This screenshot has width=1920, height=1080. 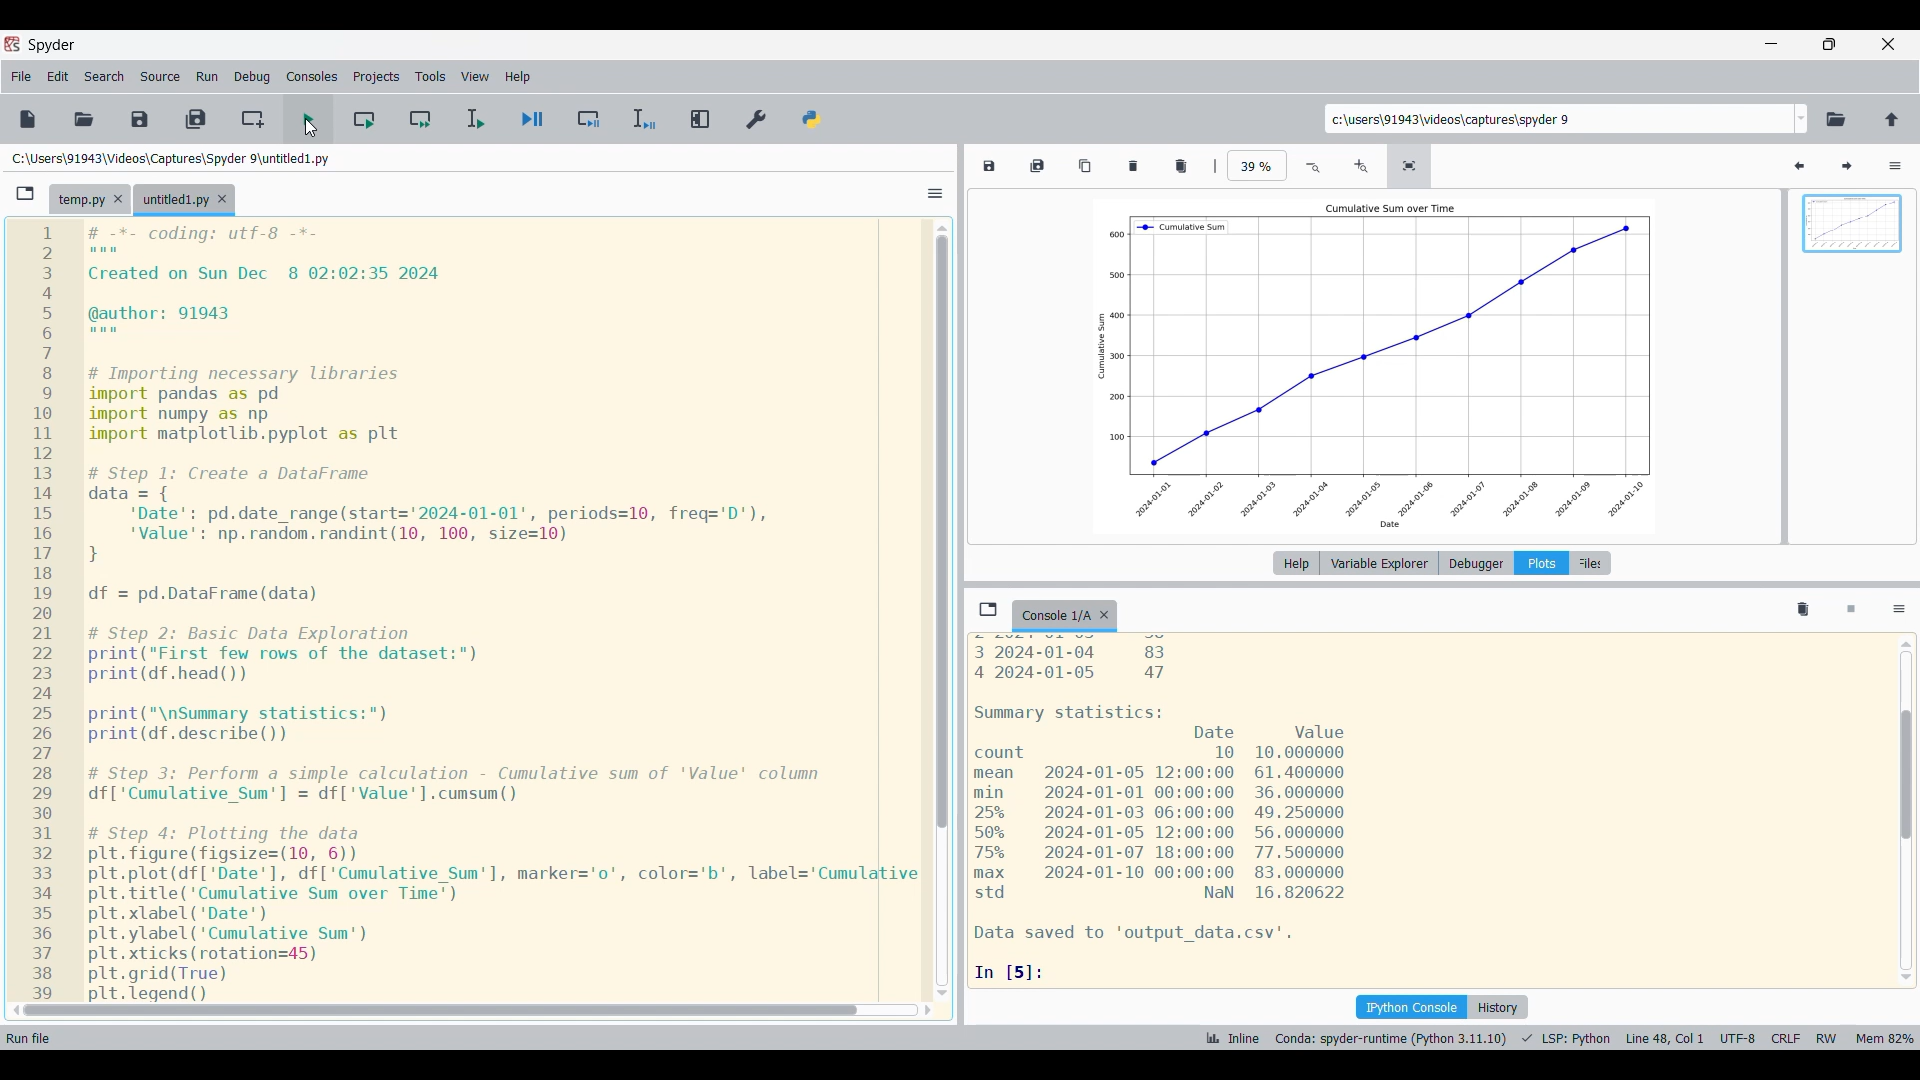 What do you see at coordinates (29, 119) in the screenshot?
I see `new file` at bounding box center [29, 119].